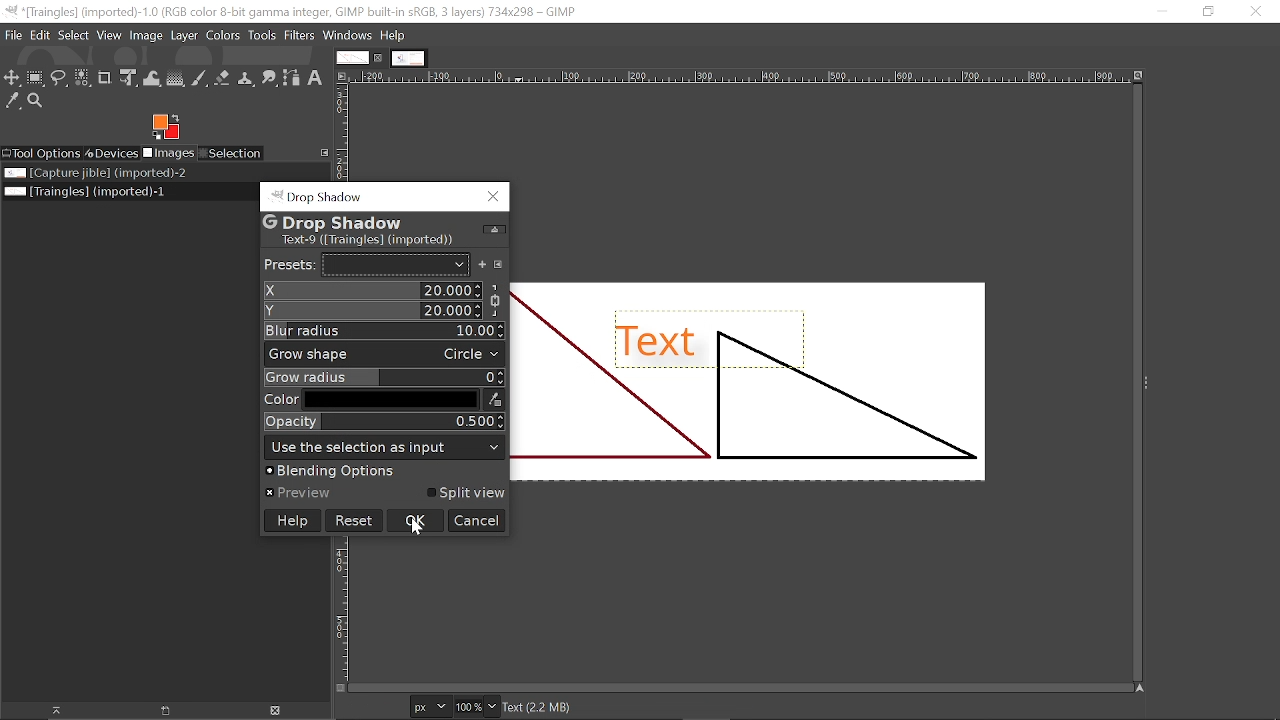 The width and height of the screenshot is (1280, 720). I want to click on Zoom options, so click(494, 707).